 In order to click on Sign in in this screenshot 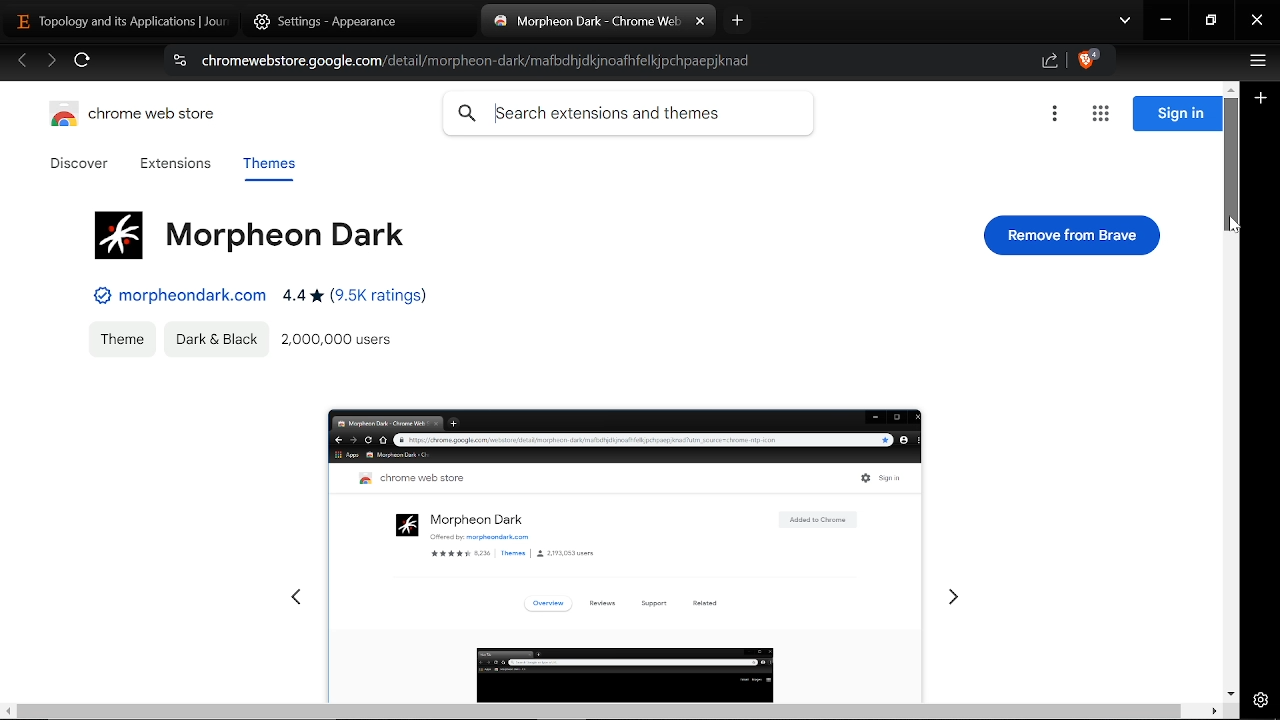, I will do `click(1177, 114)`.